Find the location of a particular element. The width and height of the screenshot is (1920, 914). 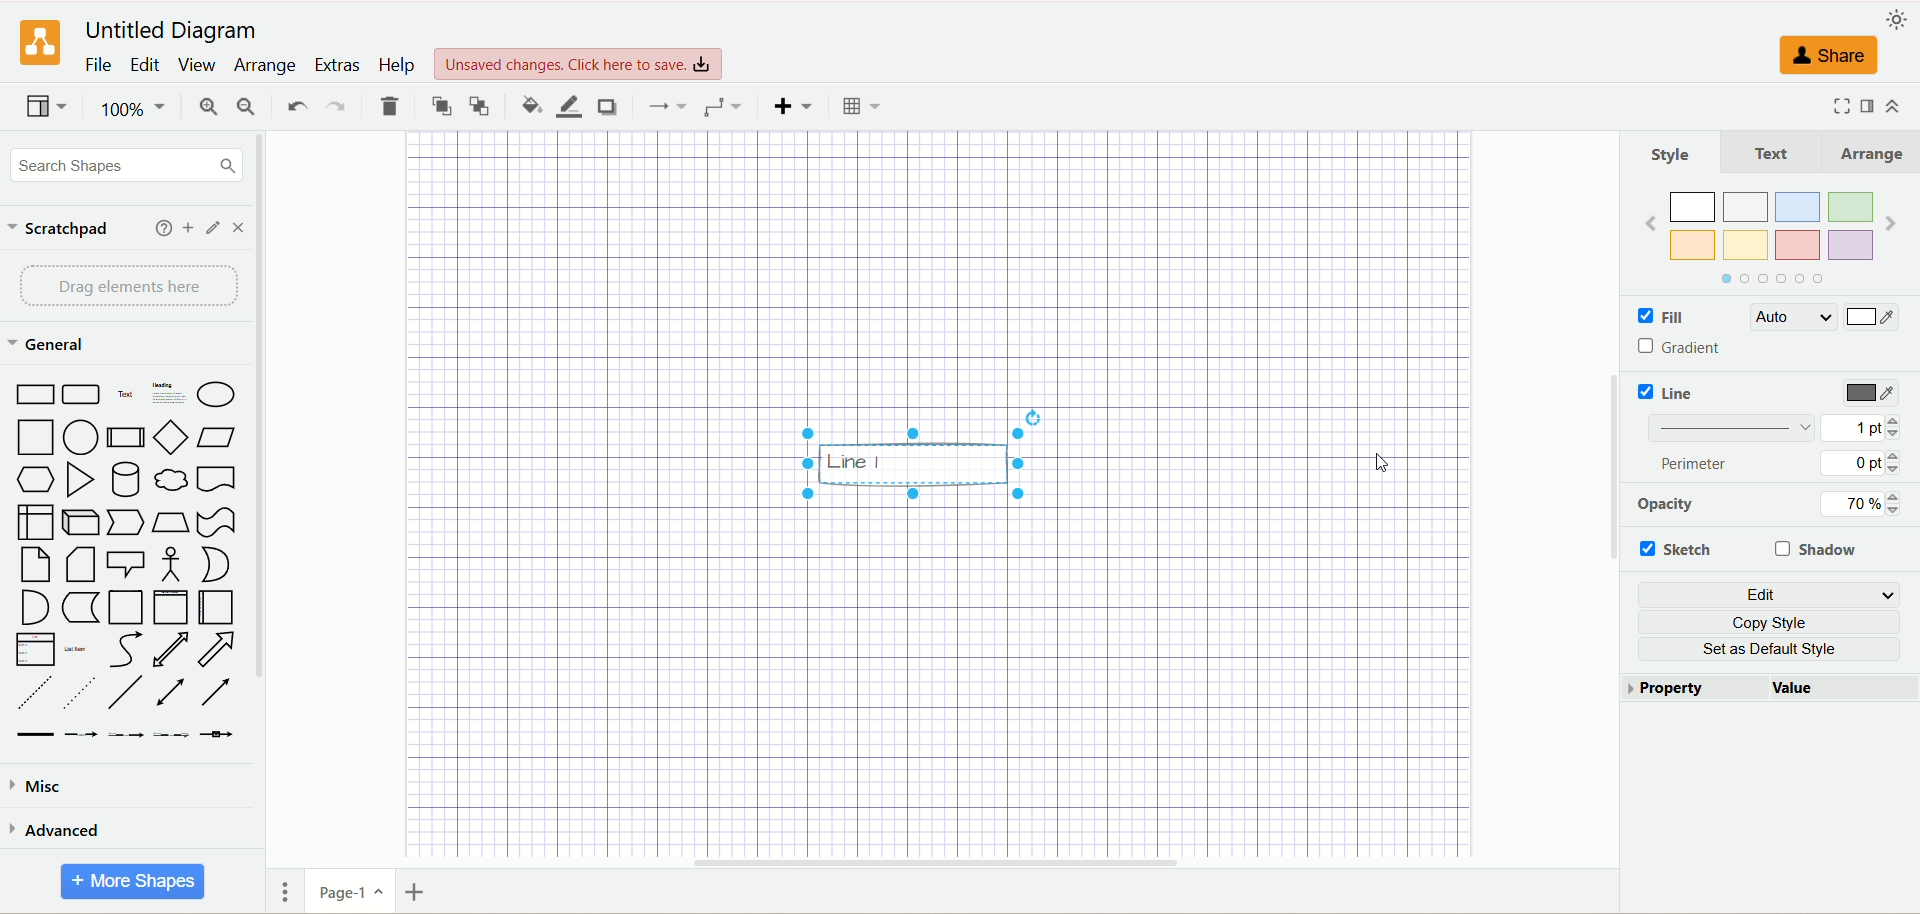

Connector with 2 labels is located at coordinates (123, 736).